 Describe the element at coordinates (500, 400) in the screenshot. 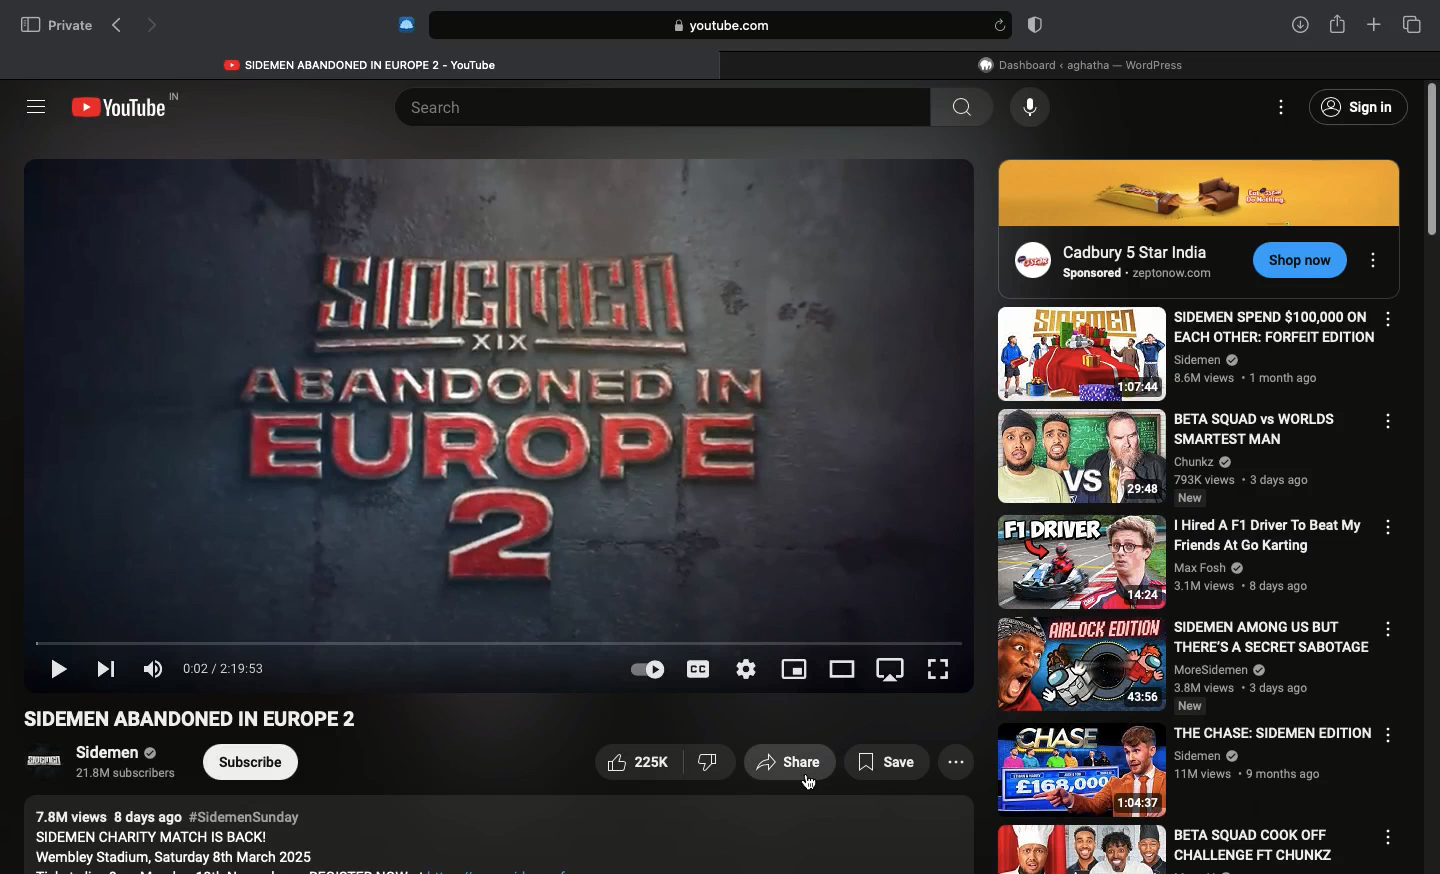

I see `Videos` at that location.